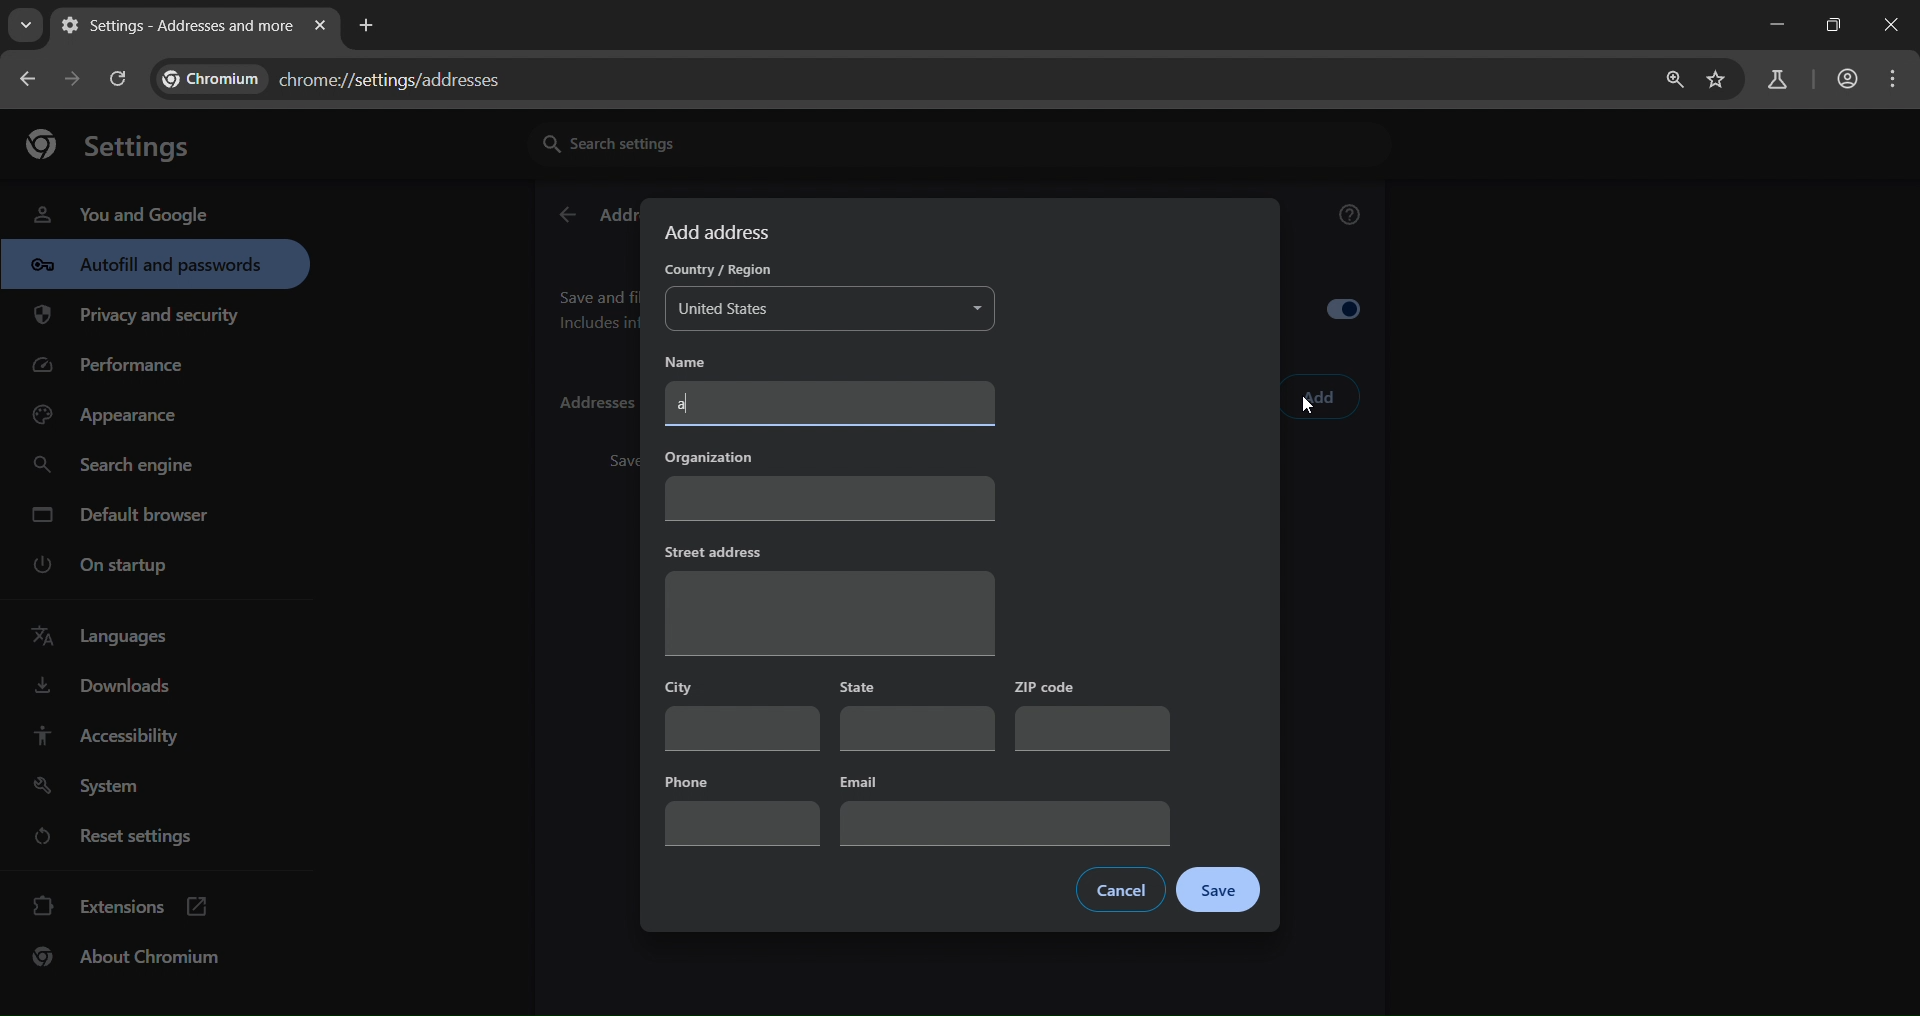 Image resolution: width=1920 pixels, height=1016 pixels. What do you see at coordinates (30, 78) in the screenshot?
I see `go back one page` at bounding box center [30, 78].